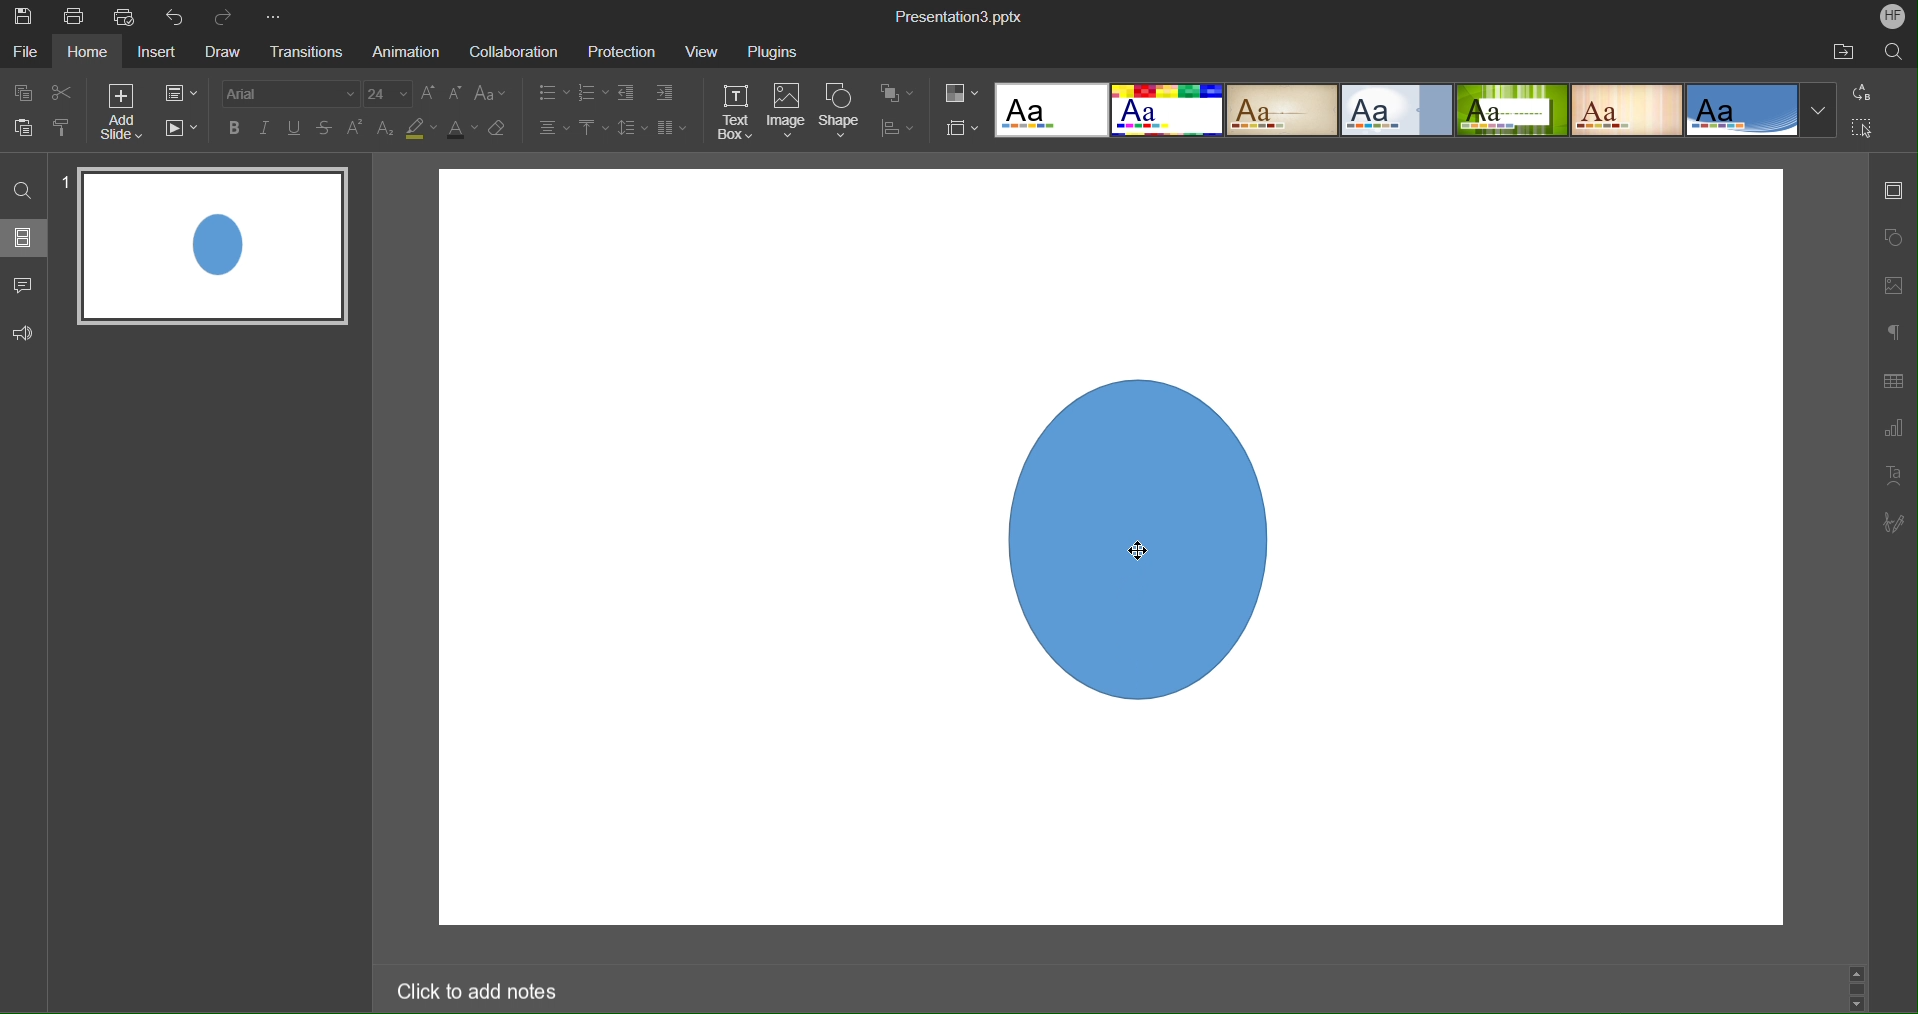  What do you see at coordinates (234, 130) in the screenshot?
I see `Bold` at bounding box center [234, 130].